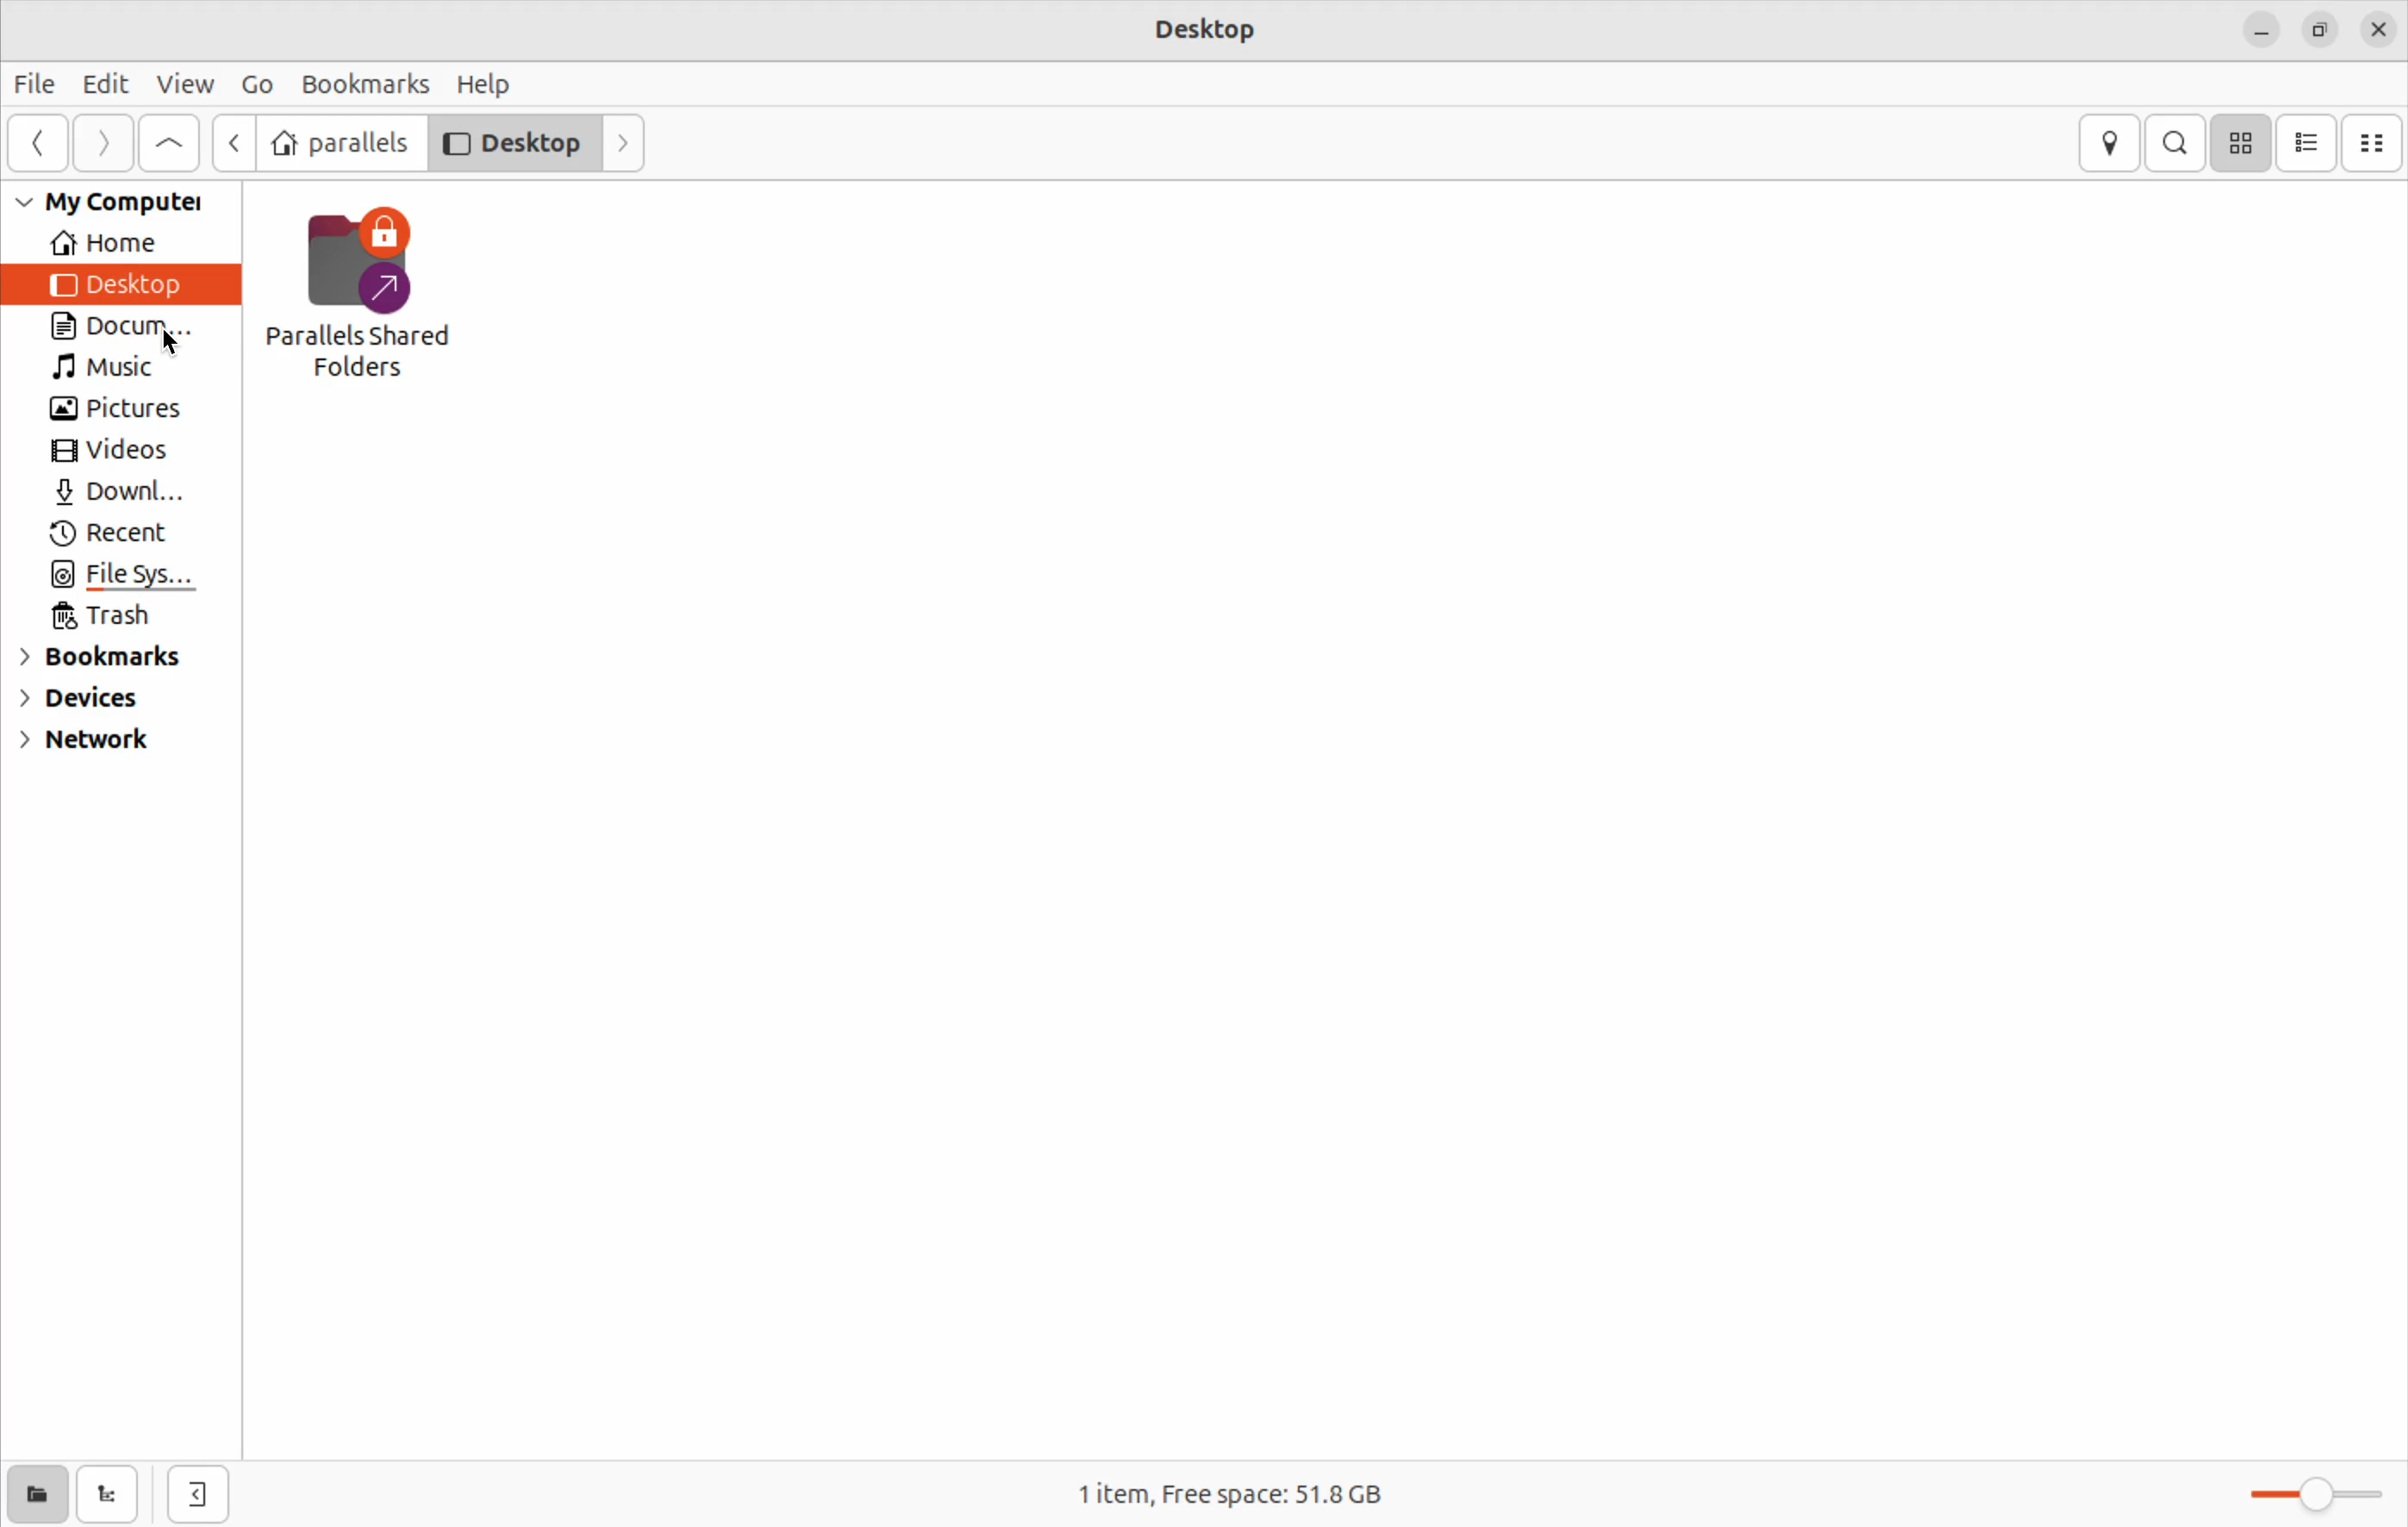 The width and height of the screenshot is (2408, 1527). What do you see at coordinates (103, 699) in the screenshot?
I see `devices` at bounding box center [103, 699].